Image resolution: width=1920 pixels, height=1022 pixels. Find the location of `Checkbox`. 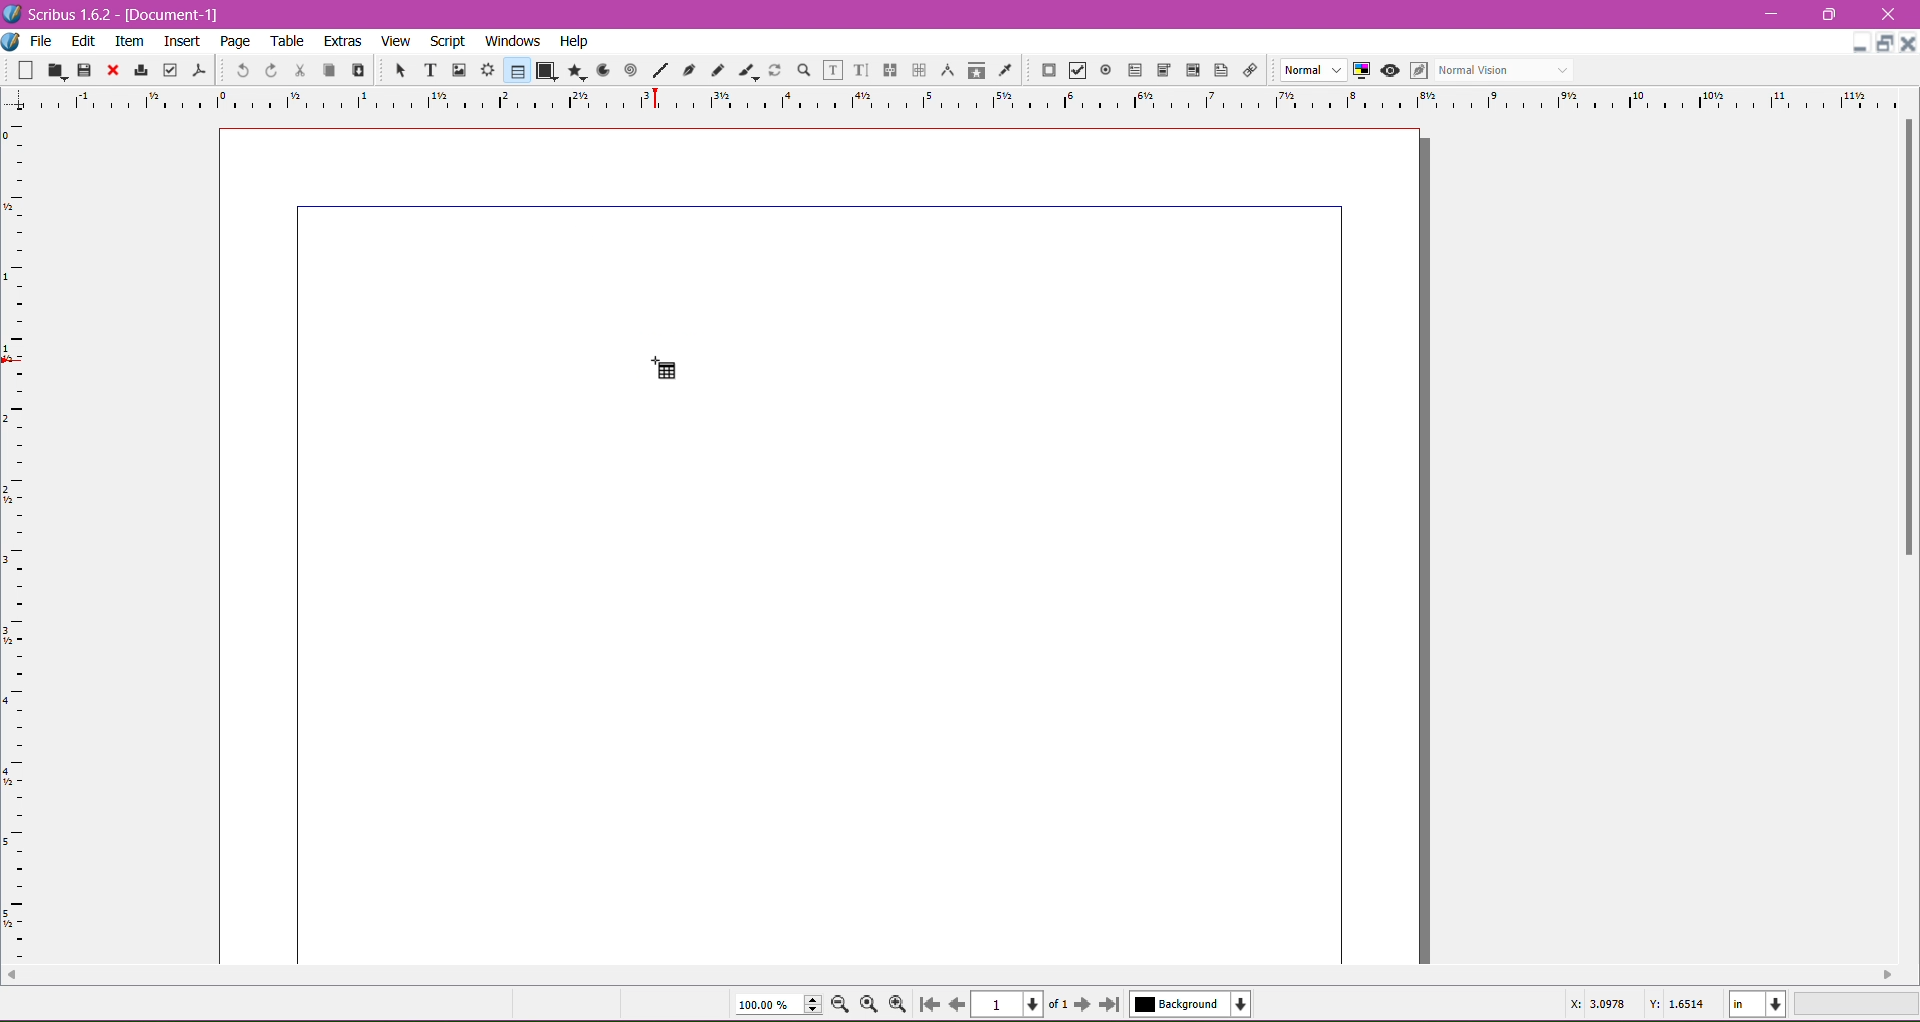

Checkbox is located at coordinates (1075, 72).